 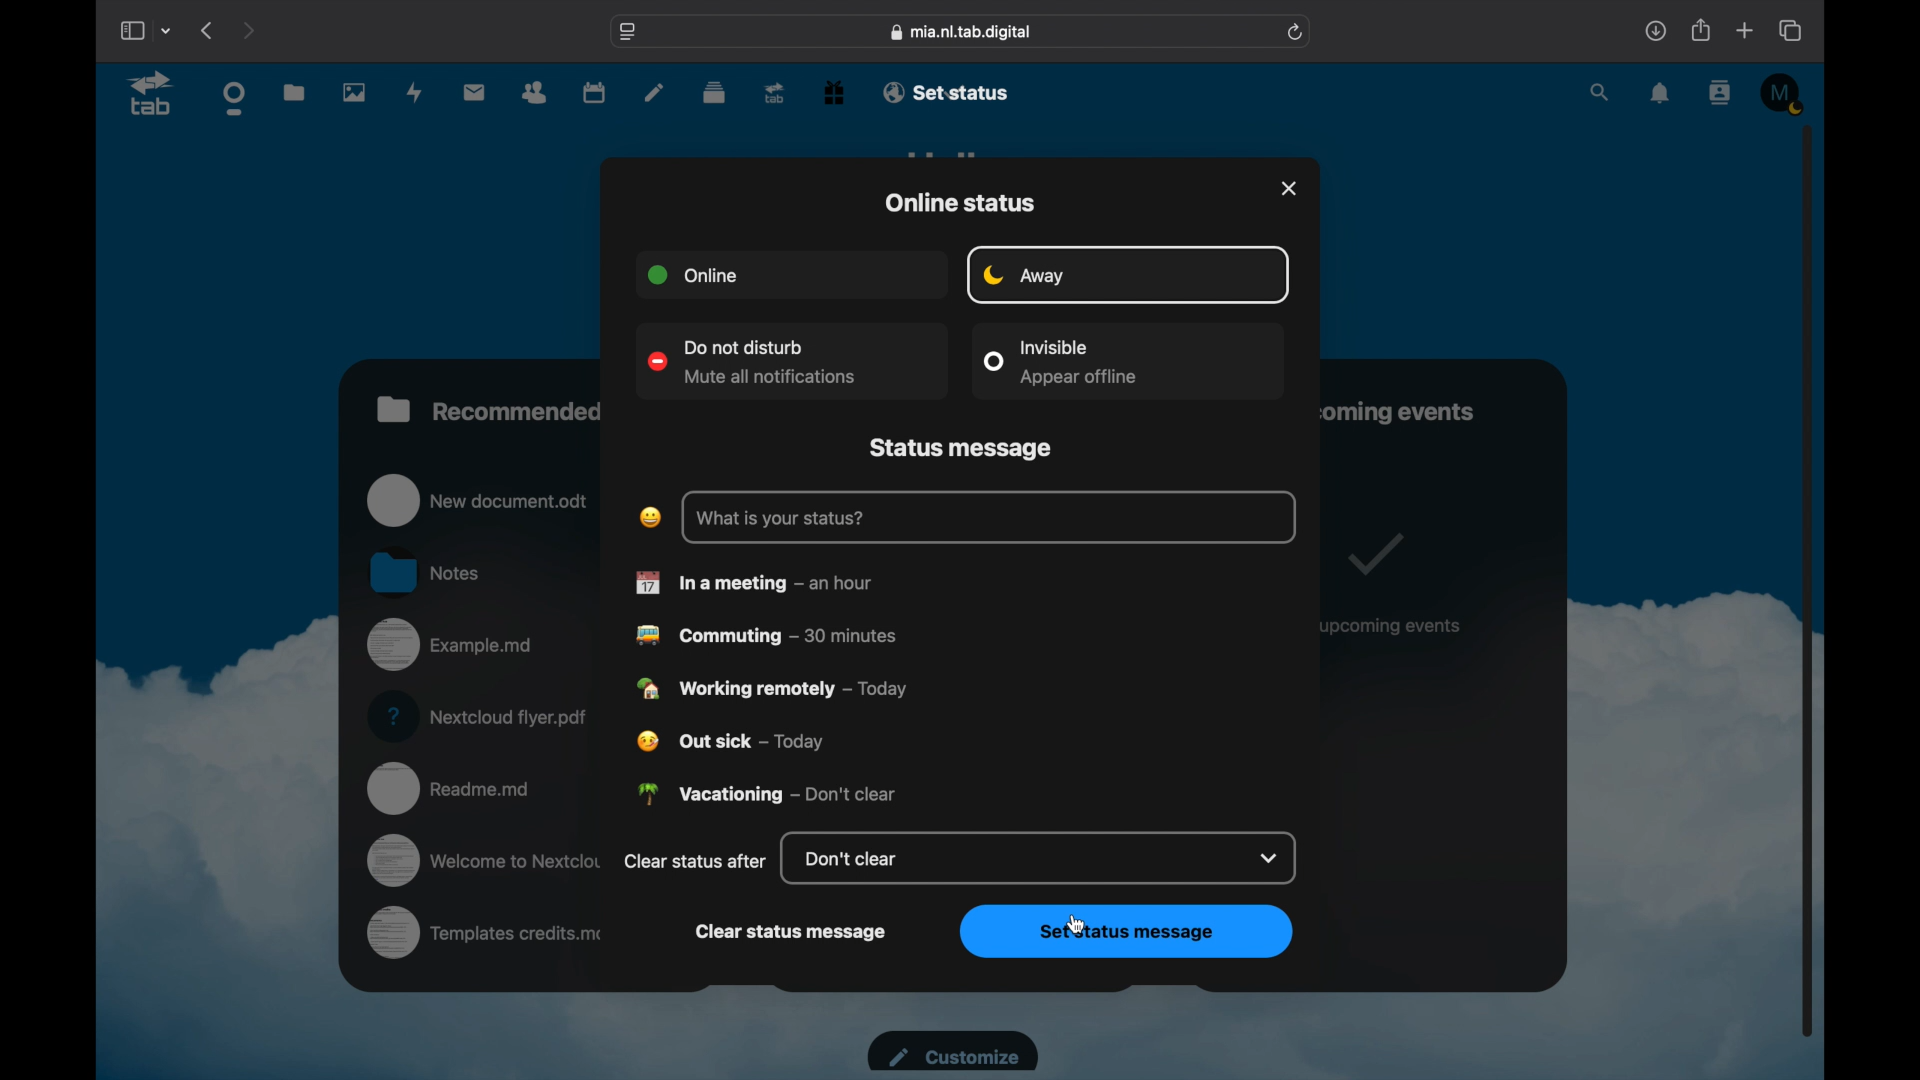 What do you see at coordinates (792, 933) in the screenshot?
I see `clear status message` at bounding box center [792, 933].